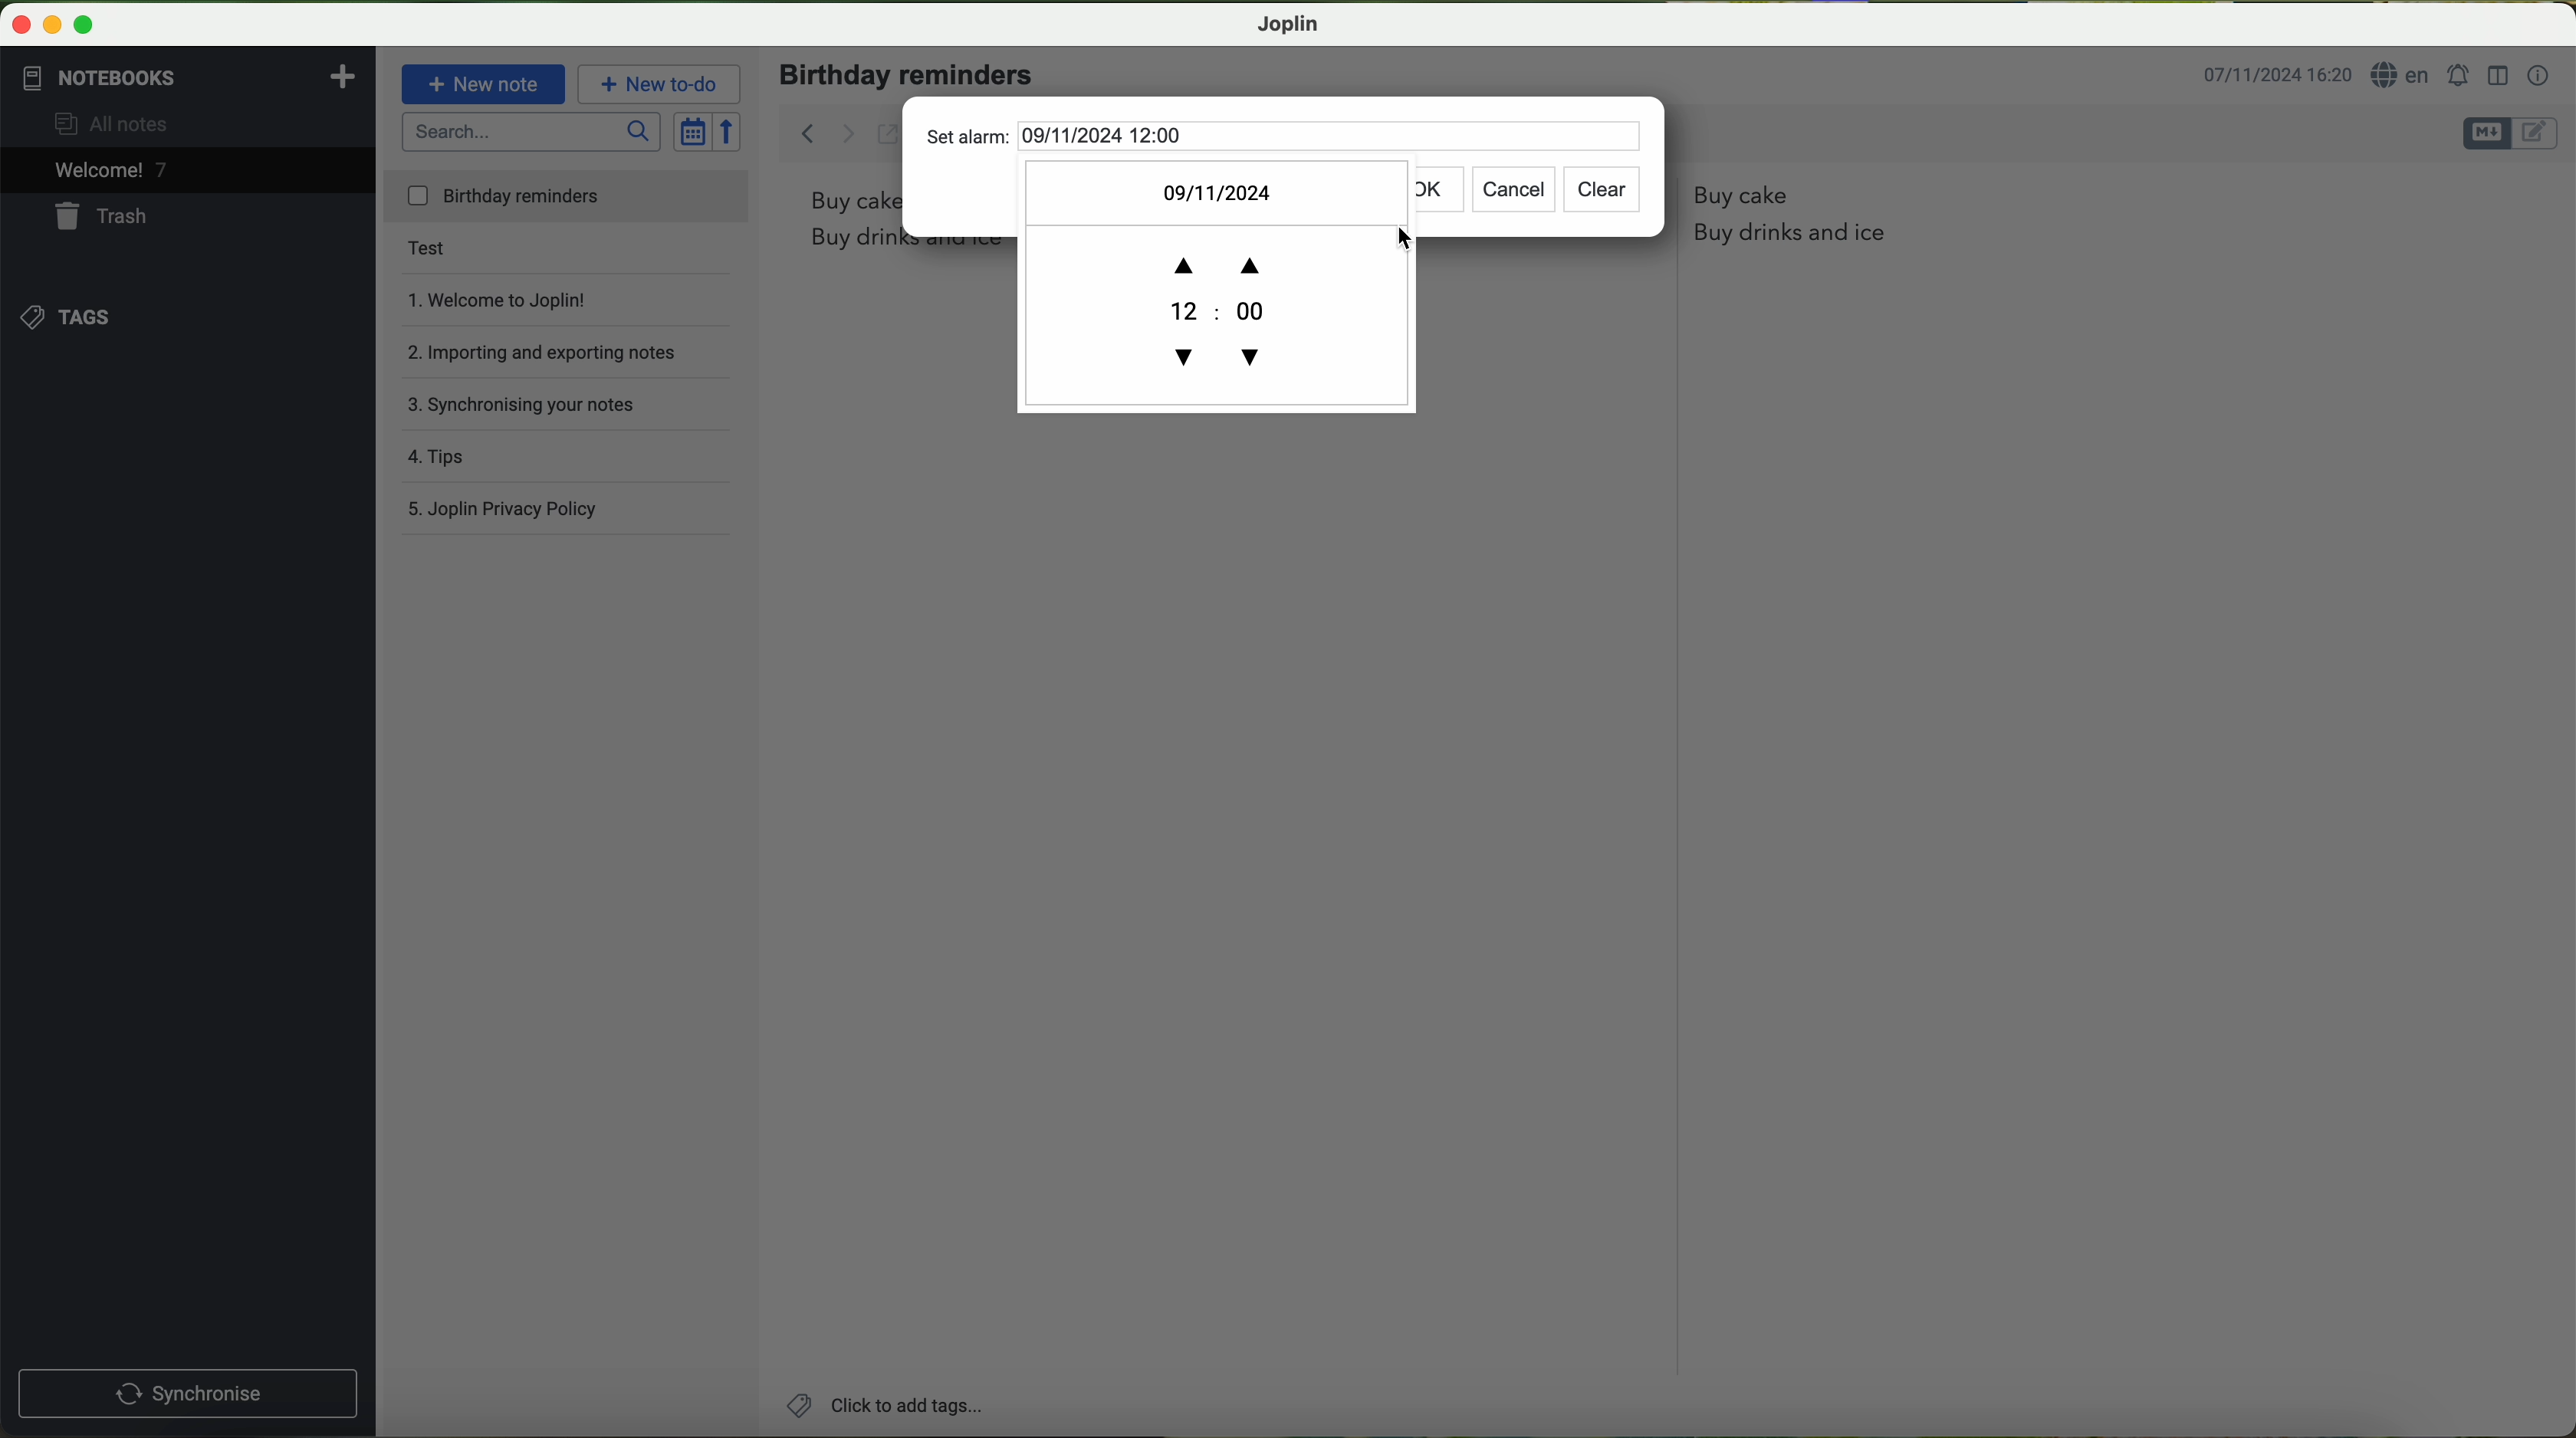 The height and width of the screenshot is (1438, 2576). I want to click on 18:00, so click(1253, 308).